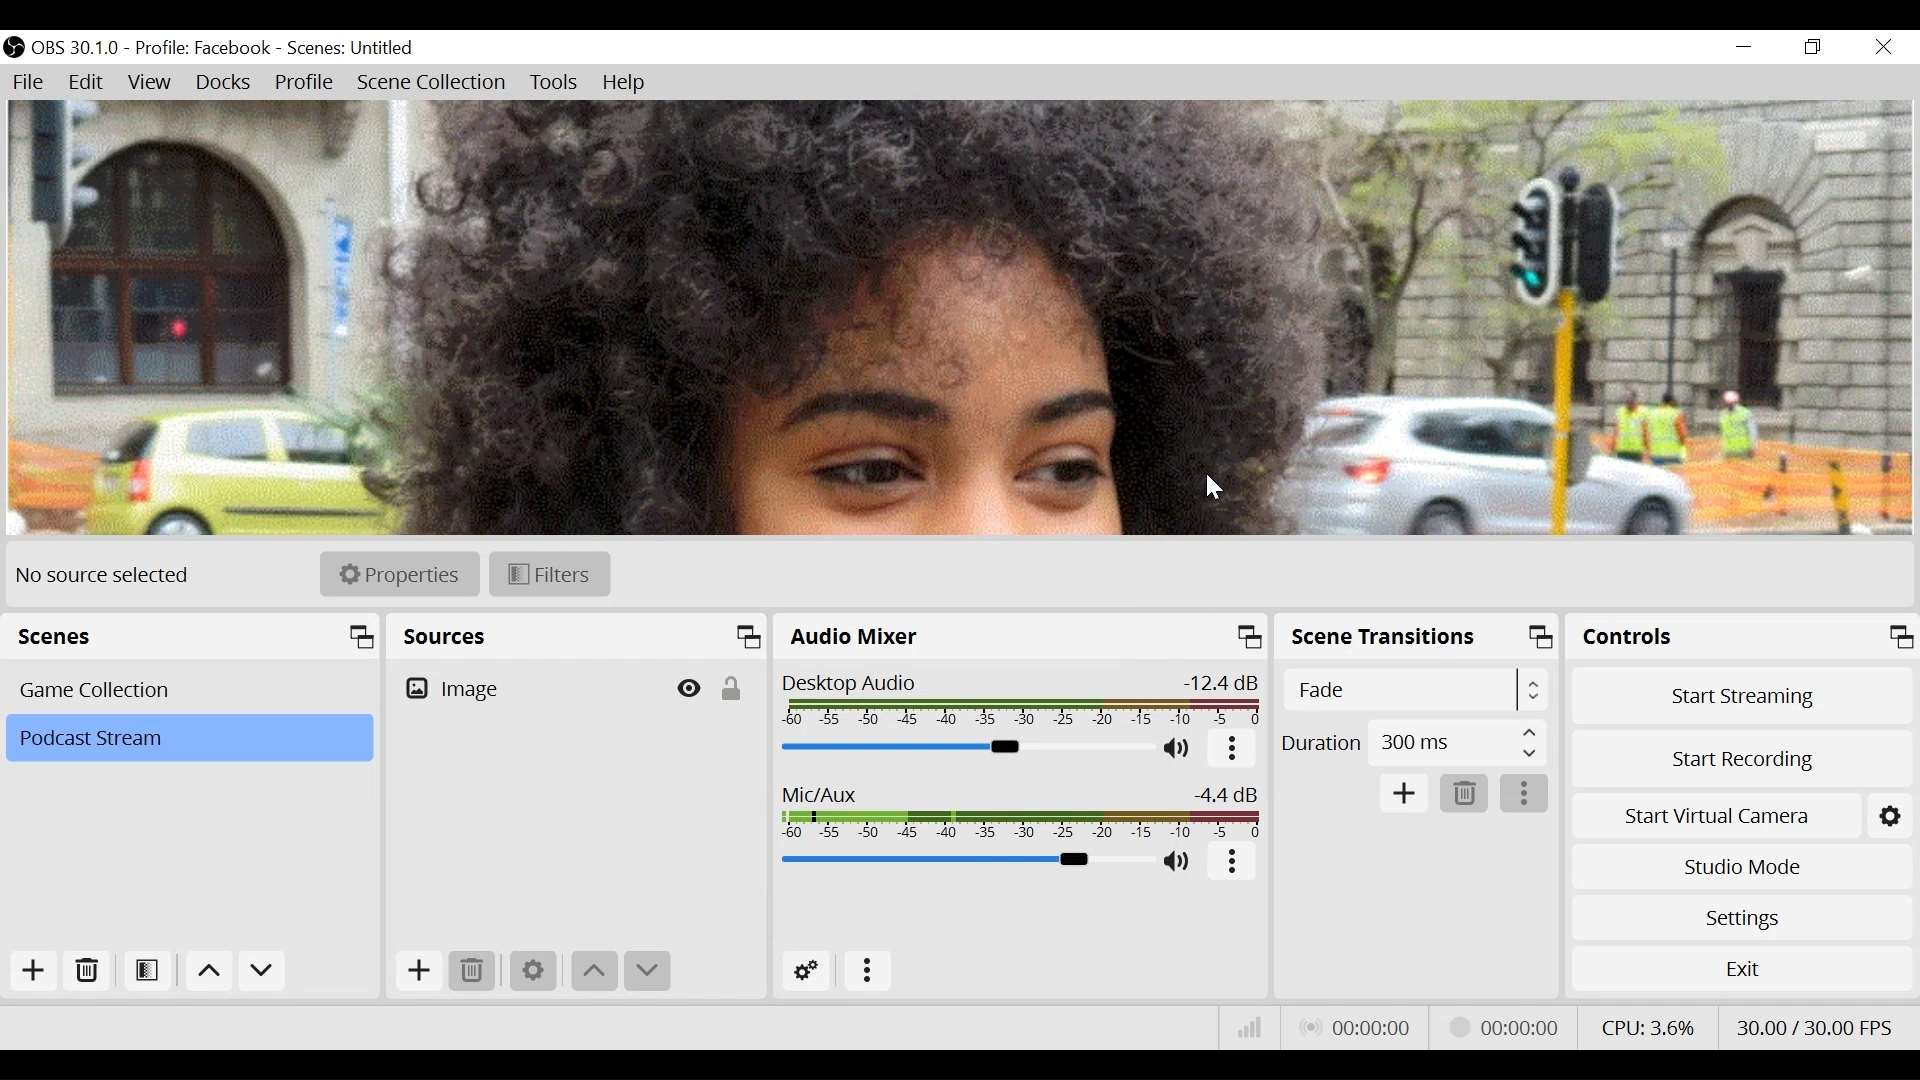 This screenshot has width=1920, height=1080. I want to click on OBS Studio Desktop Icon, so click(13, 47).